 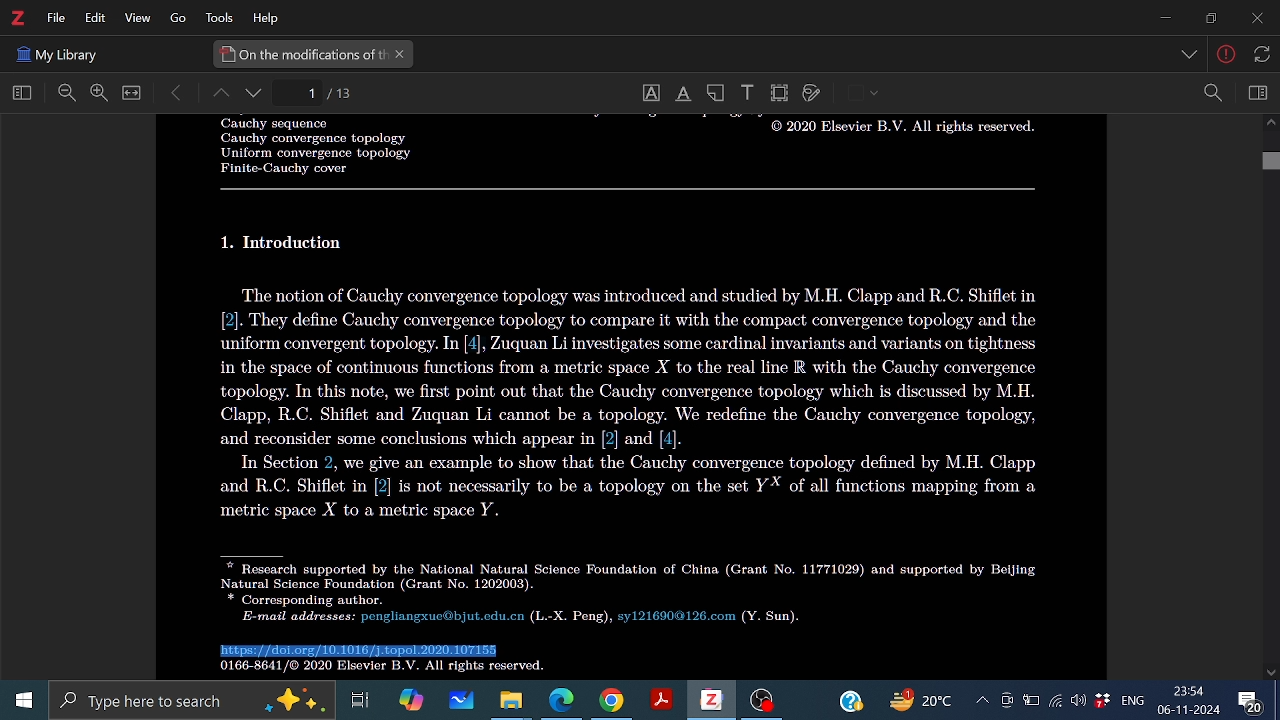 I want to click on , so click(x=305, y=146).